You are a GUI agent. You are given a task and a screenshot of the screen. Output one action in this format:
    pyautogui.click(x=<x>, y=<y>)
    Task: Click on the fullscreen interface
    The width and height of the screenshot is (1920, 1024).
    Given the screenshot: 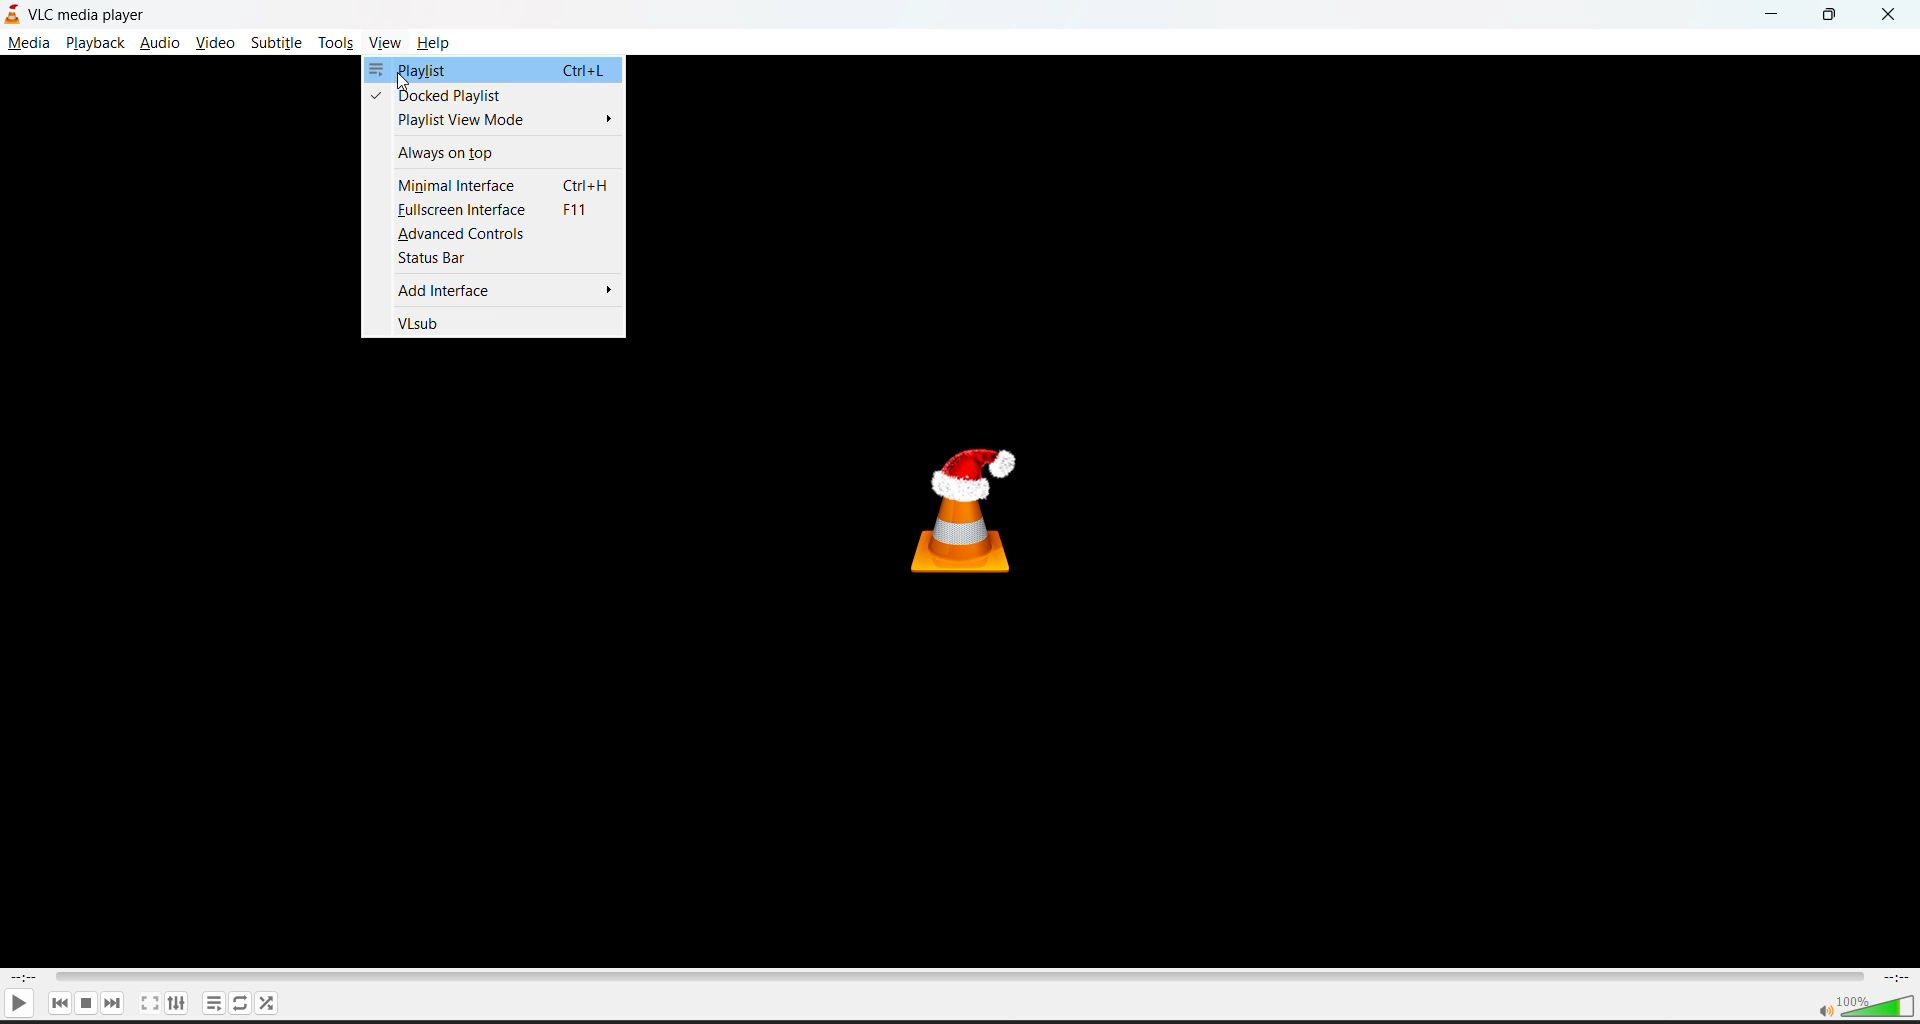 What is the action you would take?
    pyautogui.click(x=490, y=211)
    